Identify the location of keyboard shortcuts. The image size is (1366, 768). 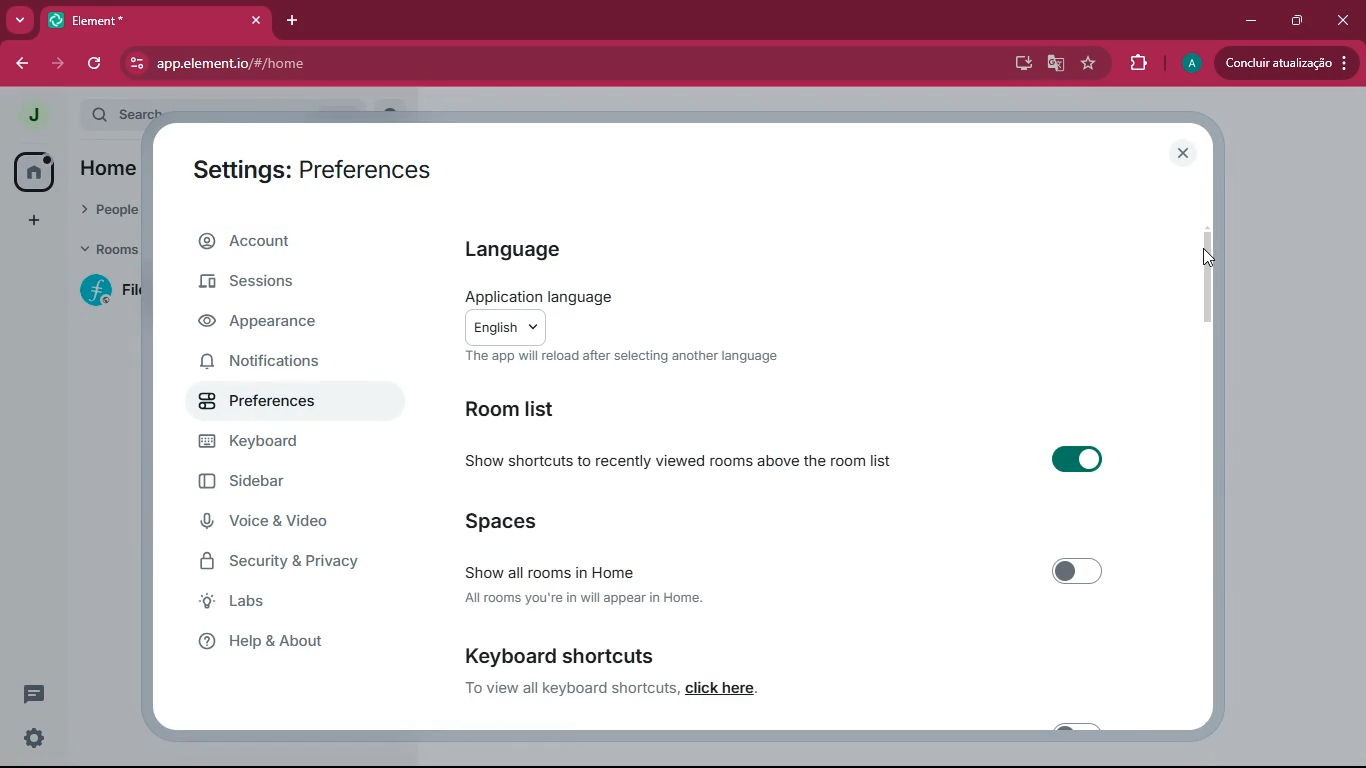
(561, 652).